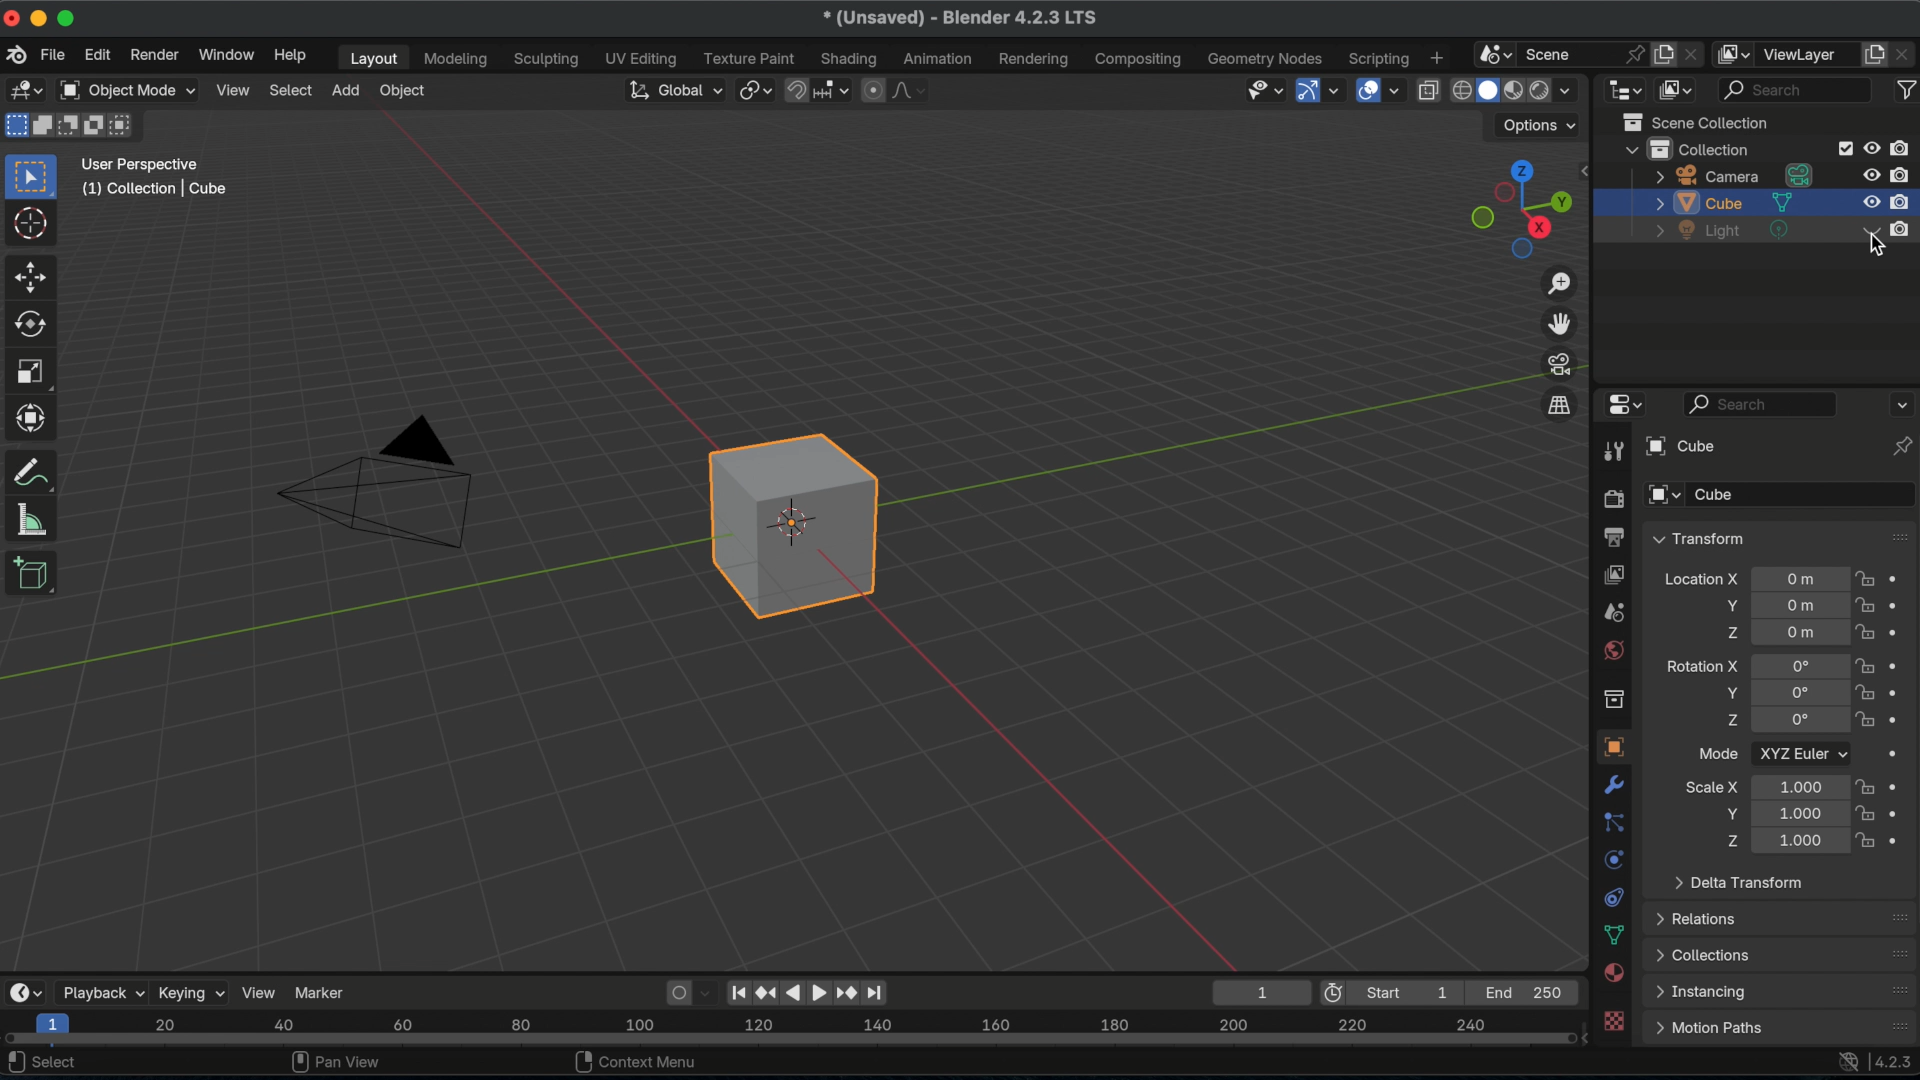 The width and height of the screenshot is (1920, 1080). I want to click on Euler rotation, so click(1799, 663).